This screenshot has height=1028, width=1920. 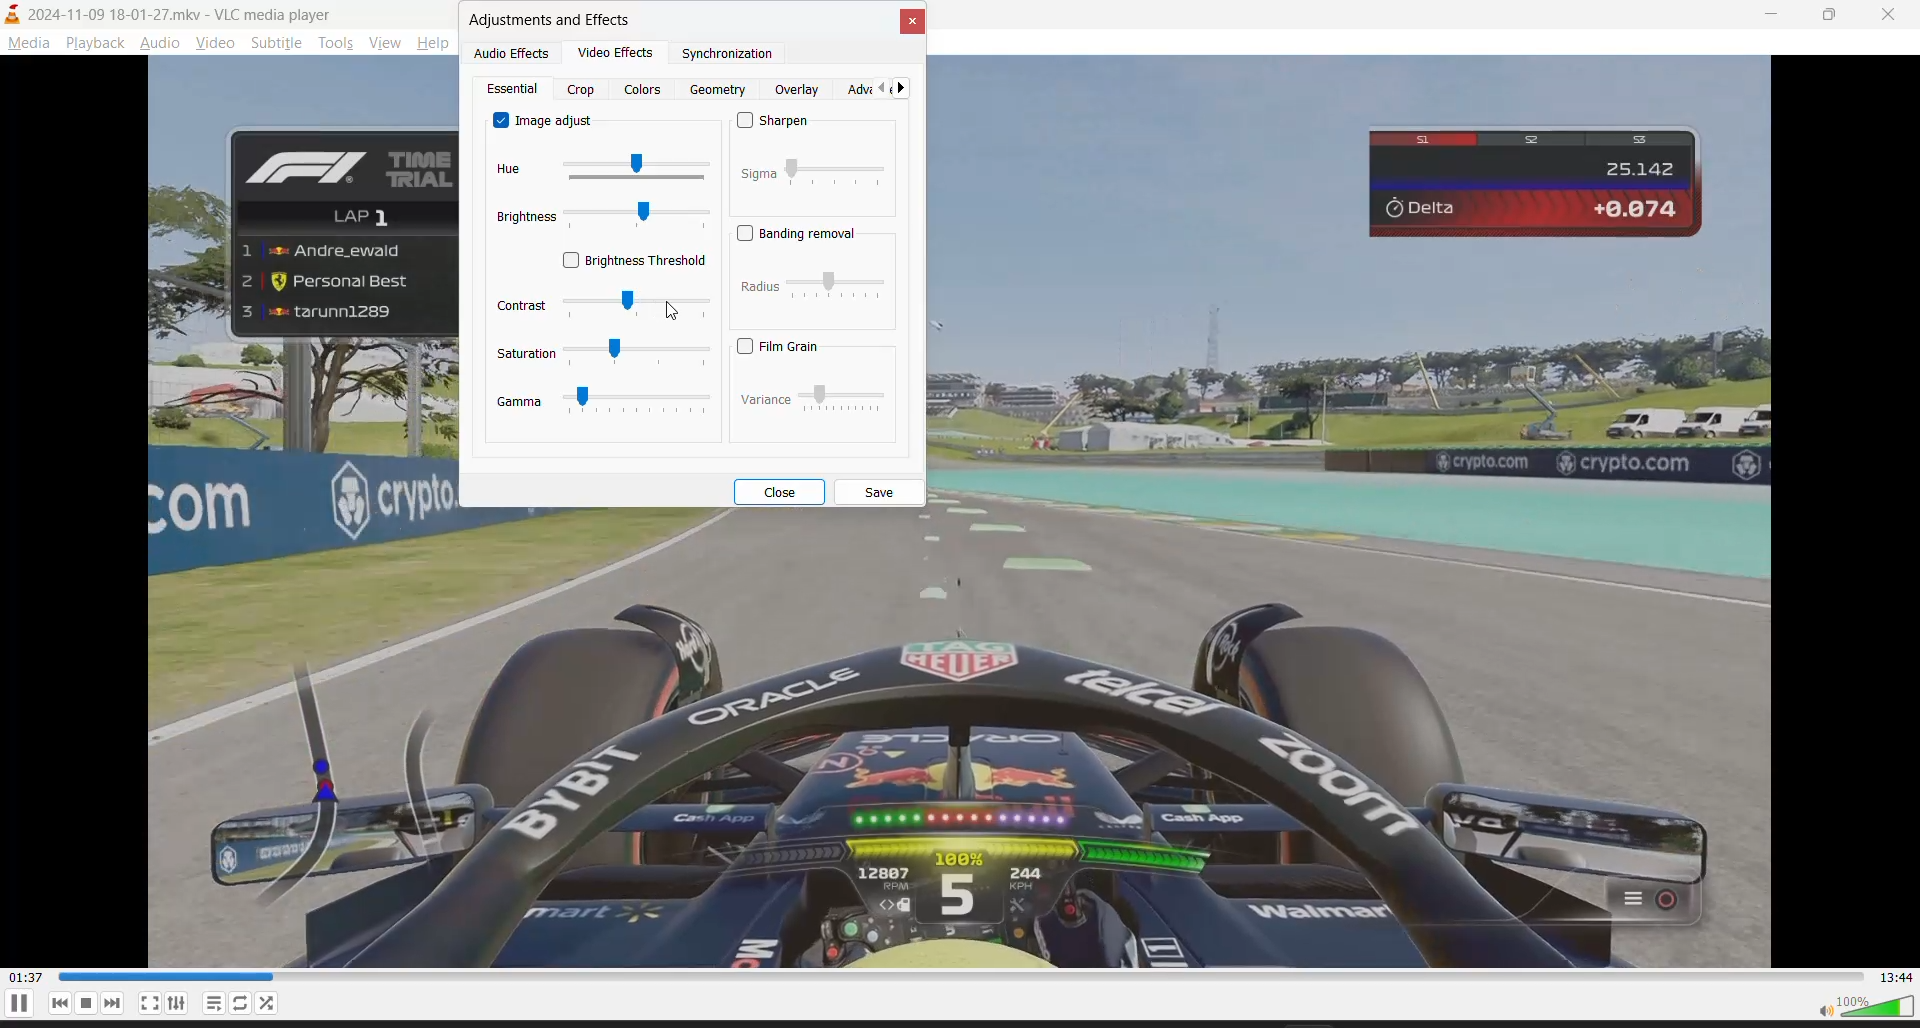 What do you see at coordinates (1859, 1009) in the screenshot?
I see `volume` at bounding box center [1859, 1009].